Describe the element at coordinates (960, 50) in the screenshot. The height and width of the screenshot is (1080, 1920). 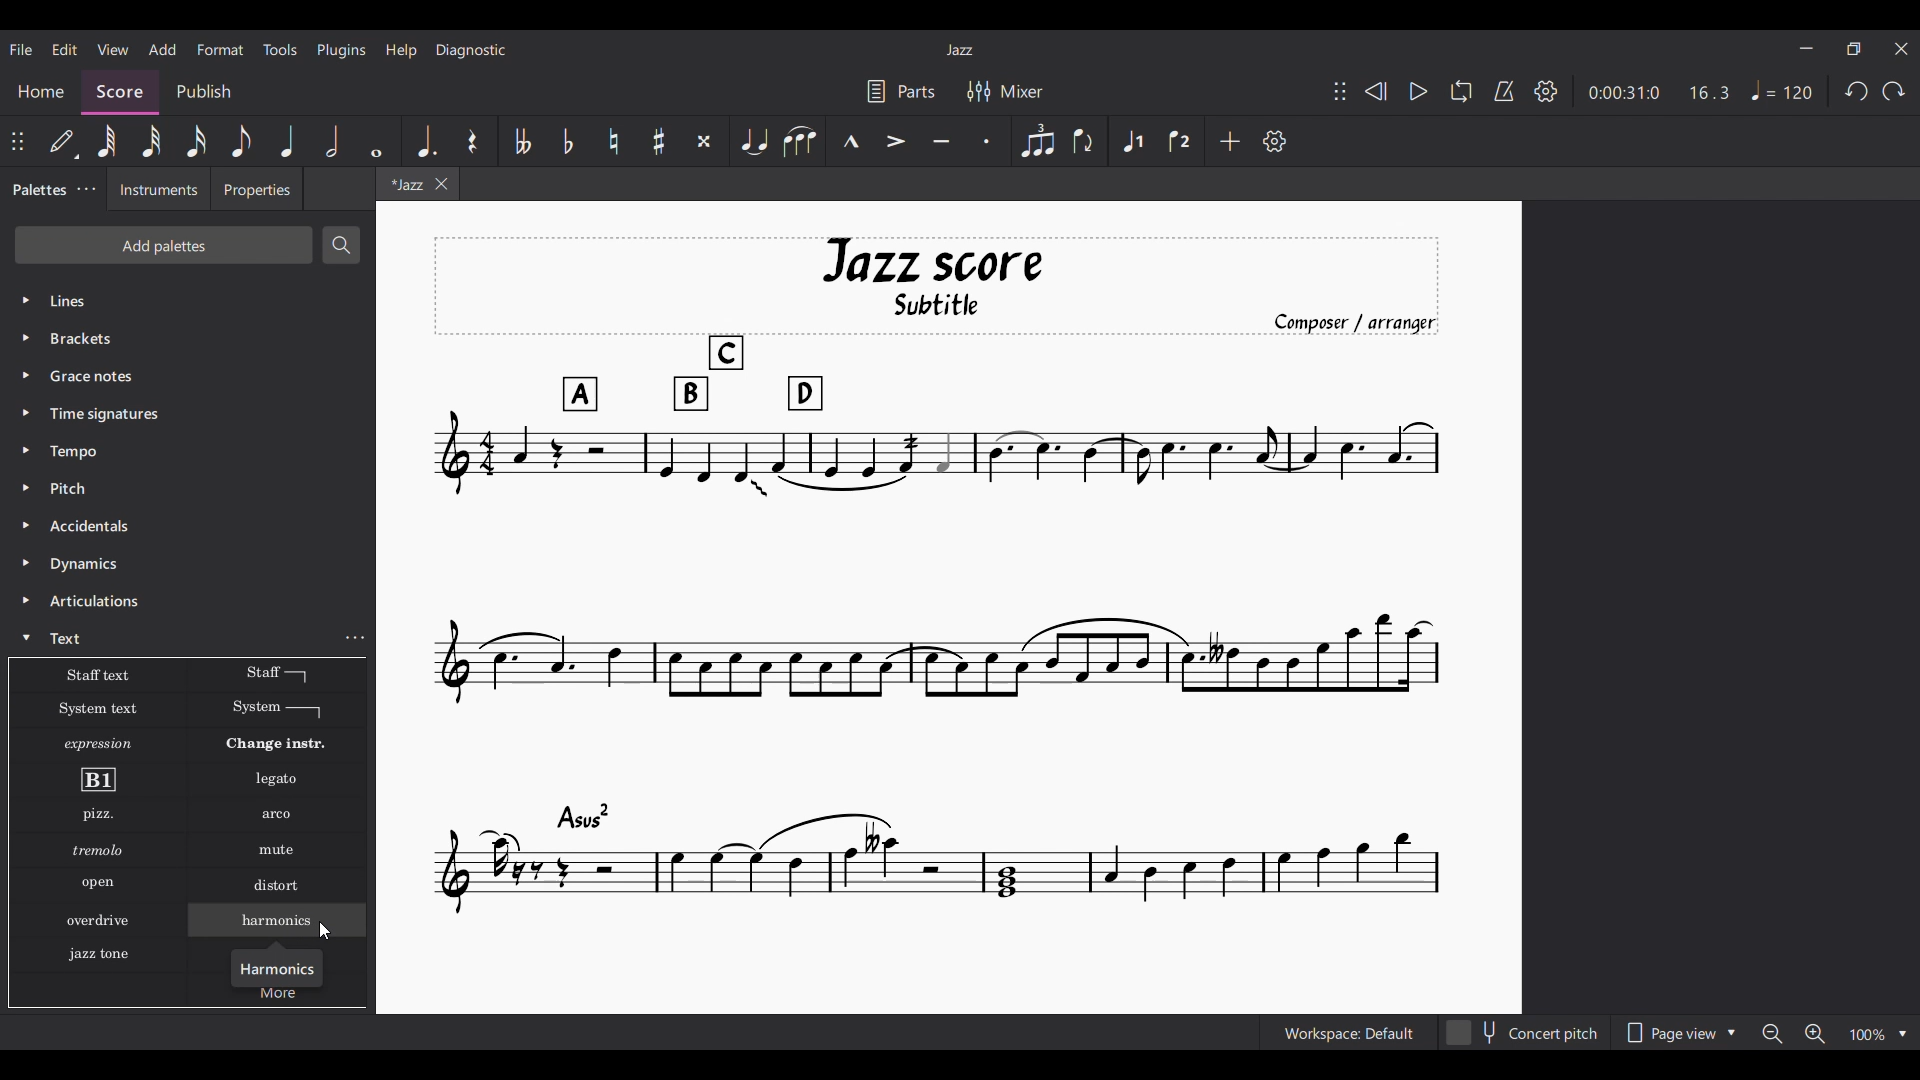
I see `Current score title` at that location.